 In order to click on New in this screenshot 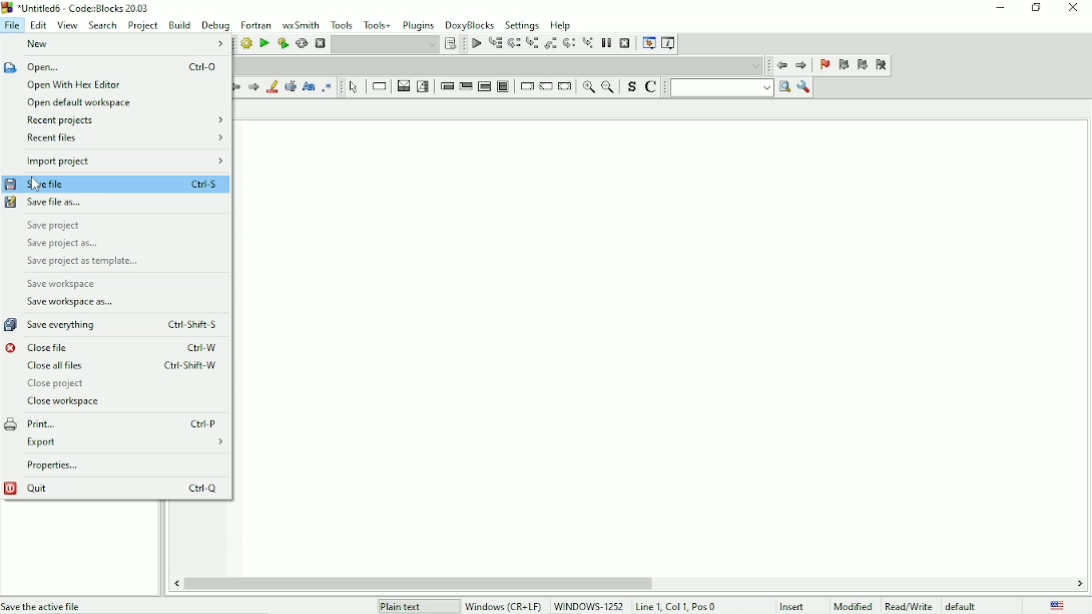, I will do `click(47, 44)`.